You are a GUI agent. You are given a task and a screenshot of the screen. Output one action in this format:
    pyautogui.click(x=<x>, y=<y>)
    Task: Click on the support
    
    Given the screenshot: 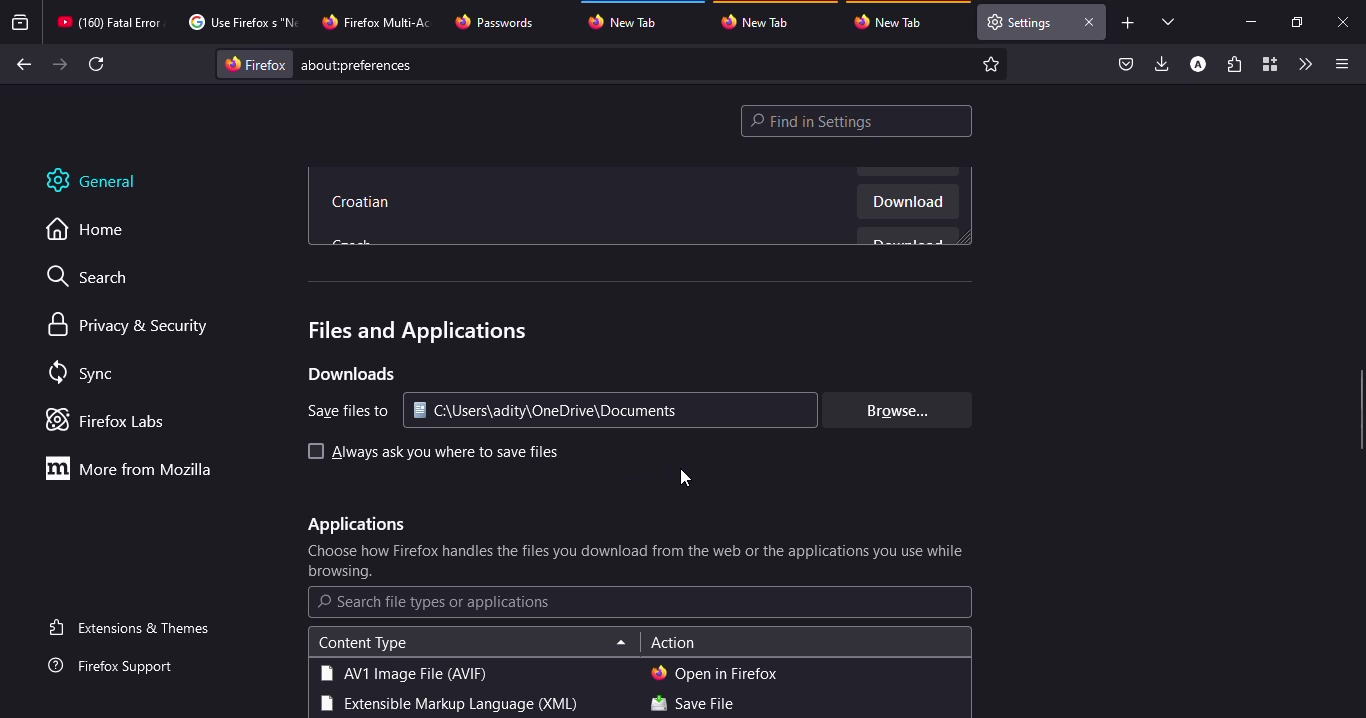 What is the action you would take?
    pyautogui.click(x=117, y=667)
    